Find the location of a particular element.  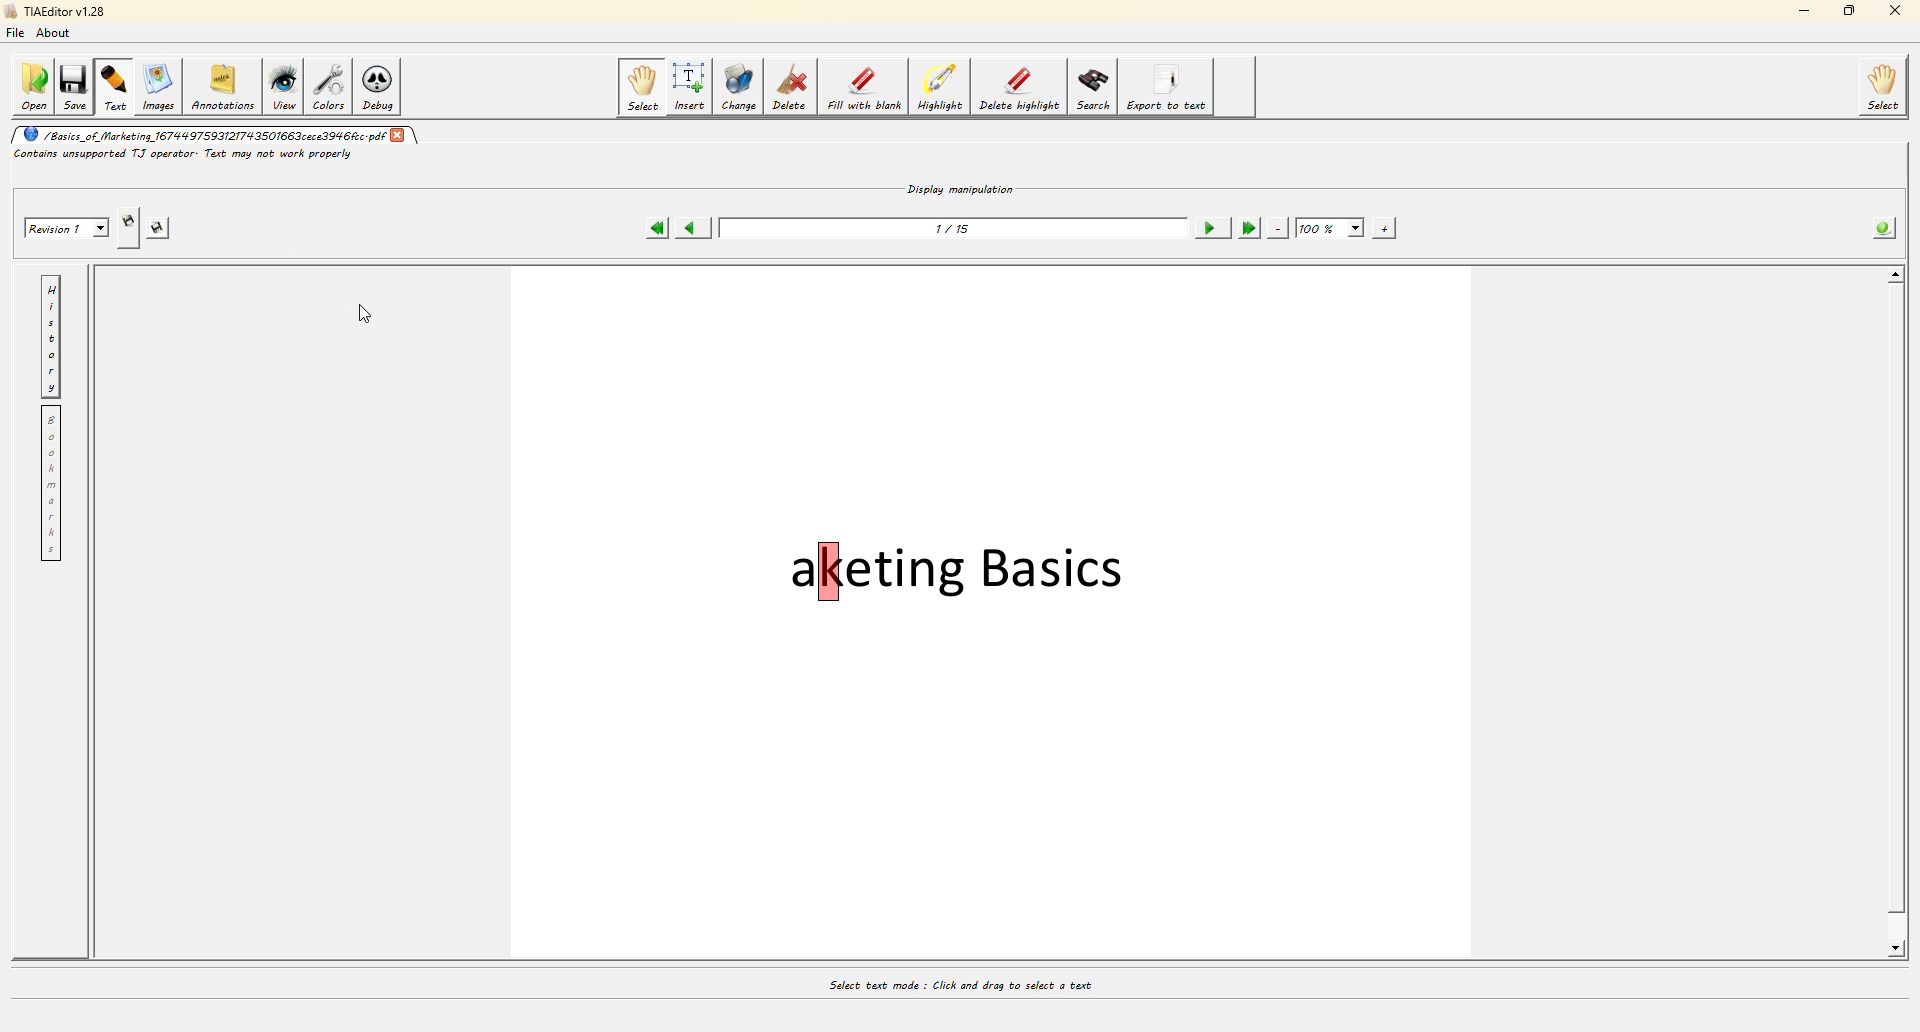

save the revision is located at coordinates (166, 225).